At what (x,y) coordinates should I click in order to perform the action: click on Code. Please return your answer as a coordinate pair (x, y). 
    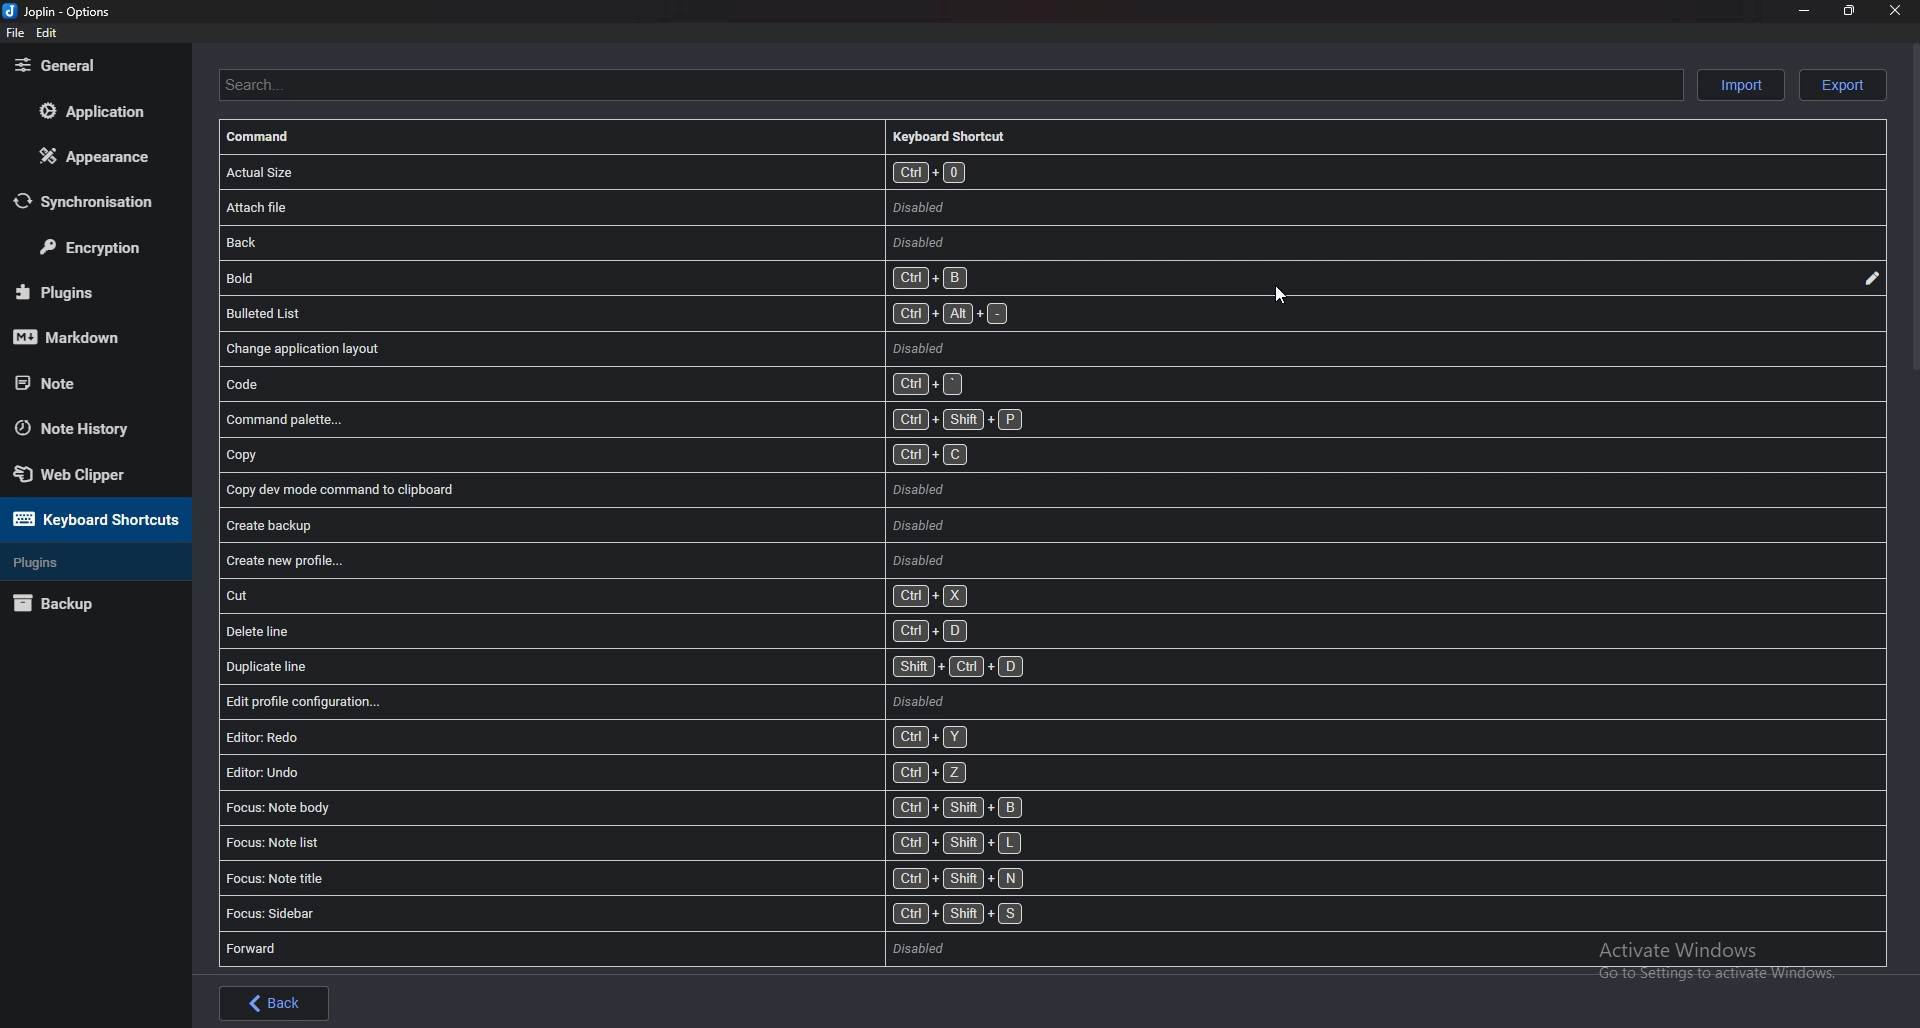
    Looking at the image, I should click on (599, 383).